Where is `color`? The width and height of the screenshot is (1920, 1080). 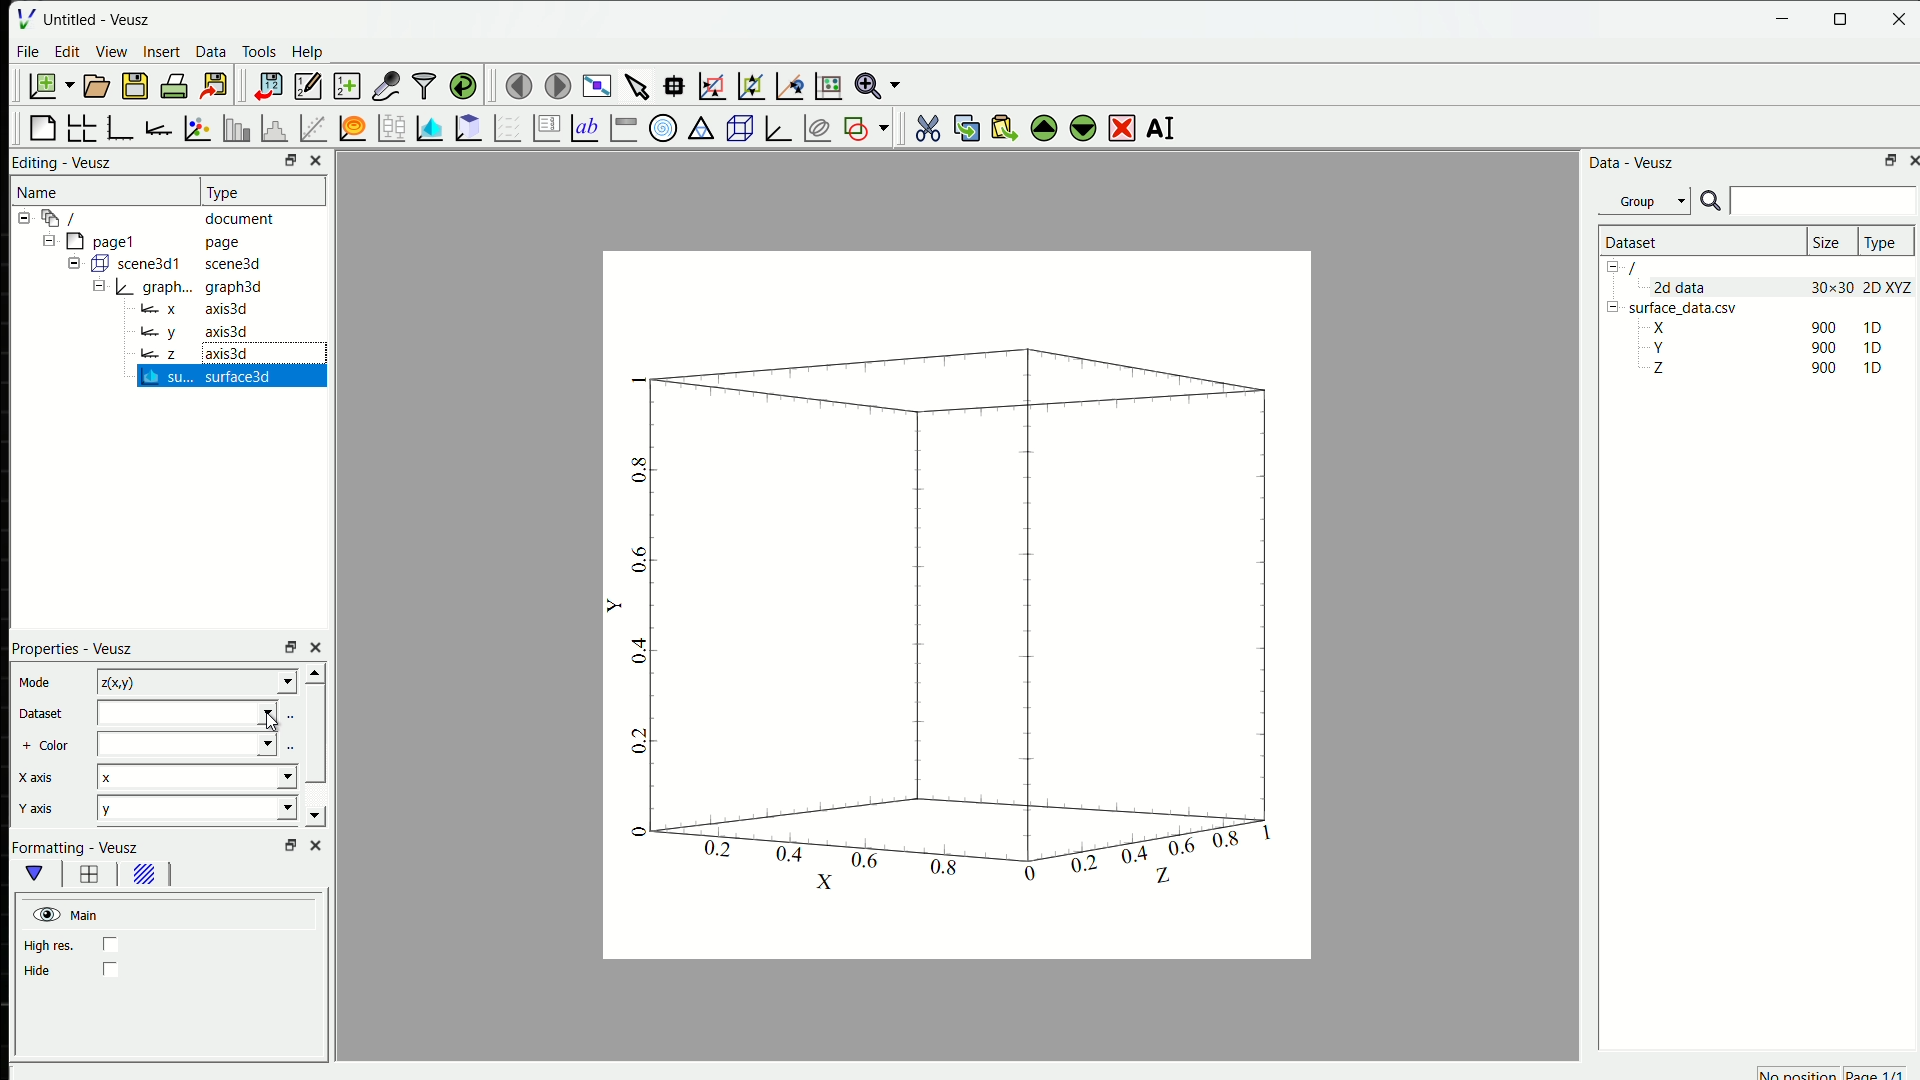
color is located at coordinates (174, 743).